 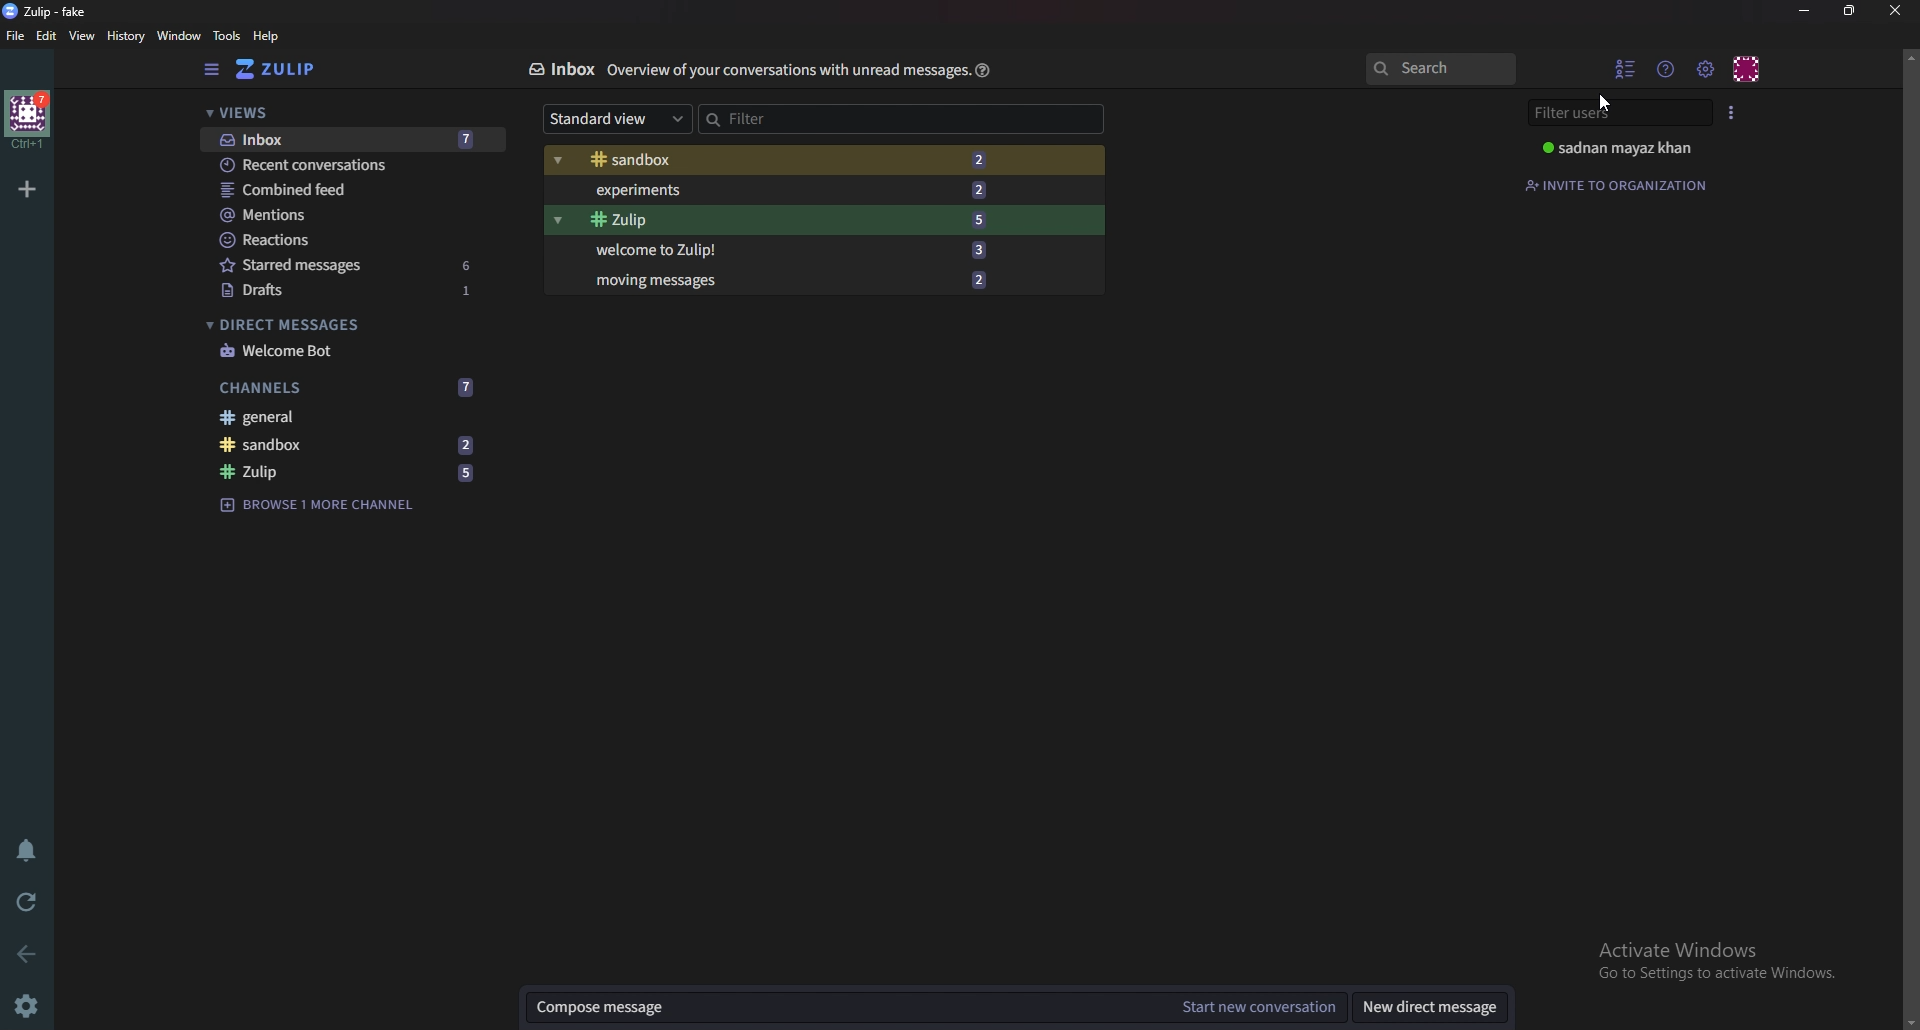 I want to click on Settings, so click(x=31, y=1004).